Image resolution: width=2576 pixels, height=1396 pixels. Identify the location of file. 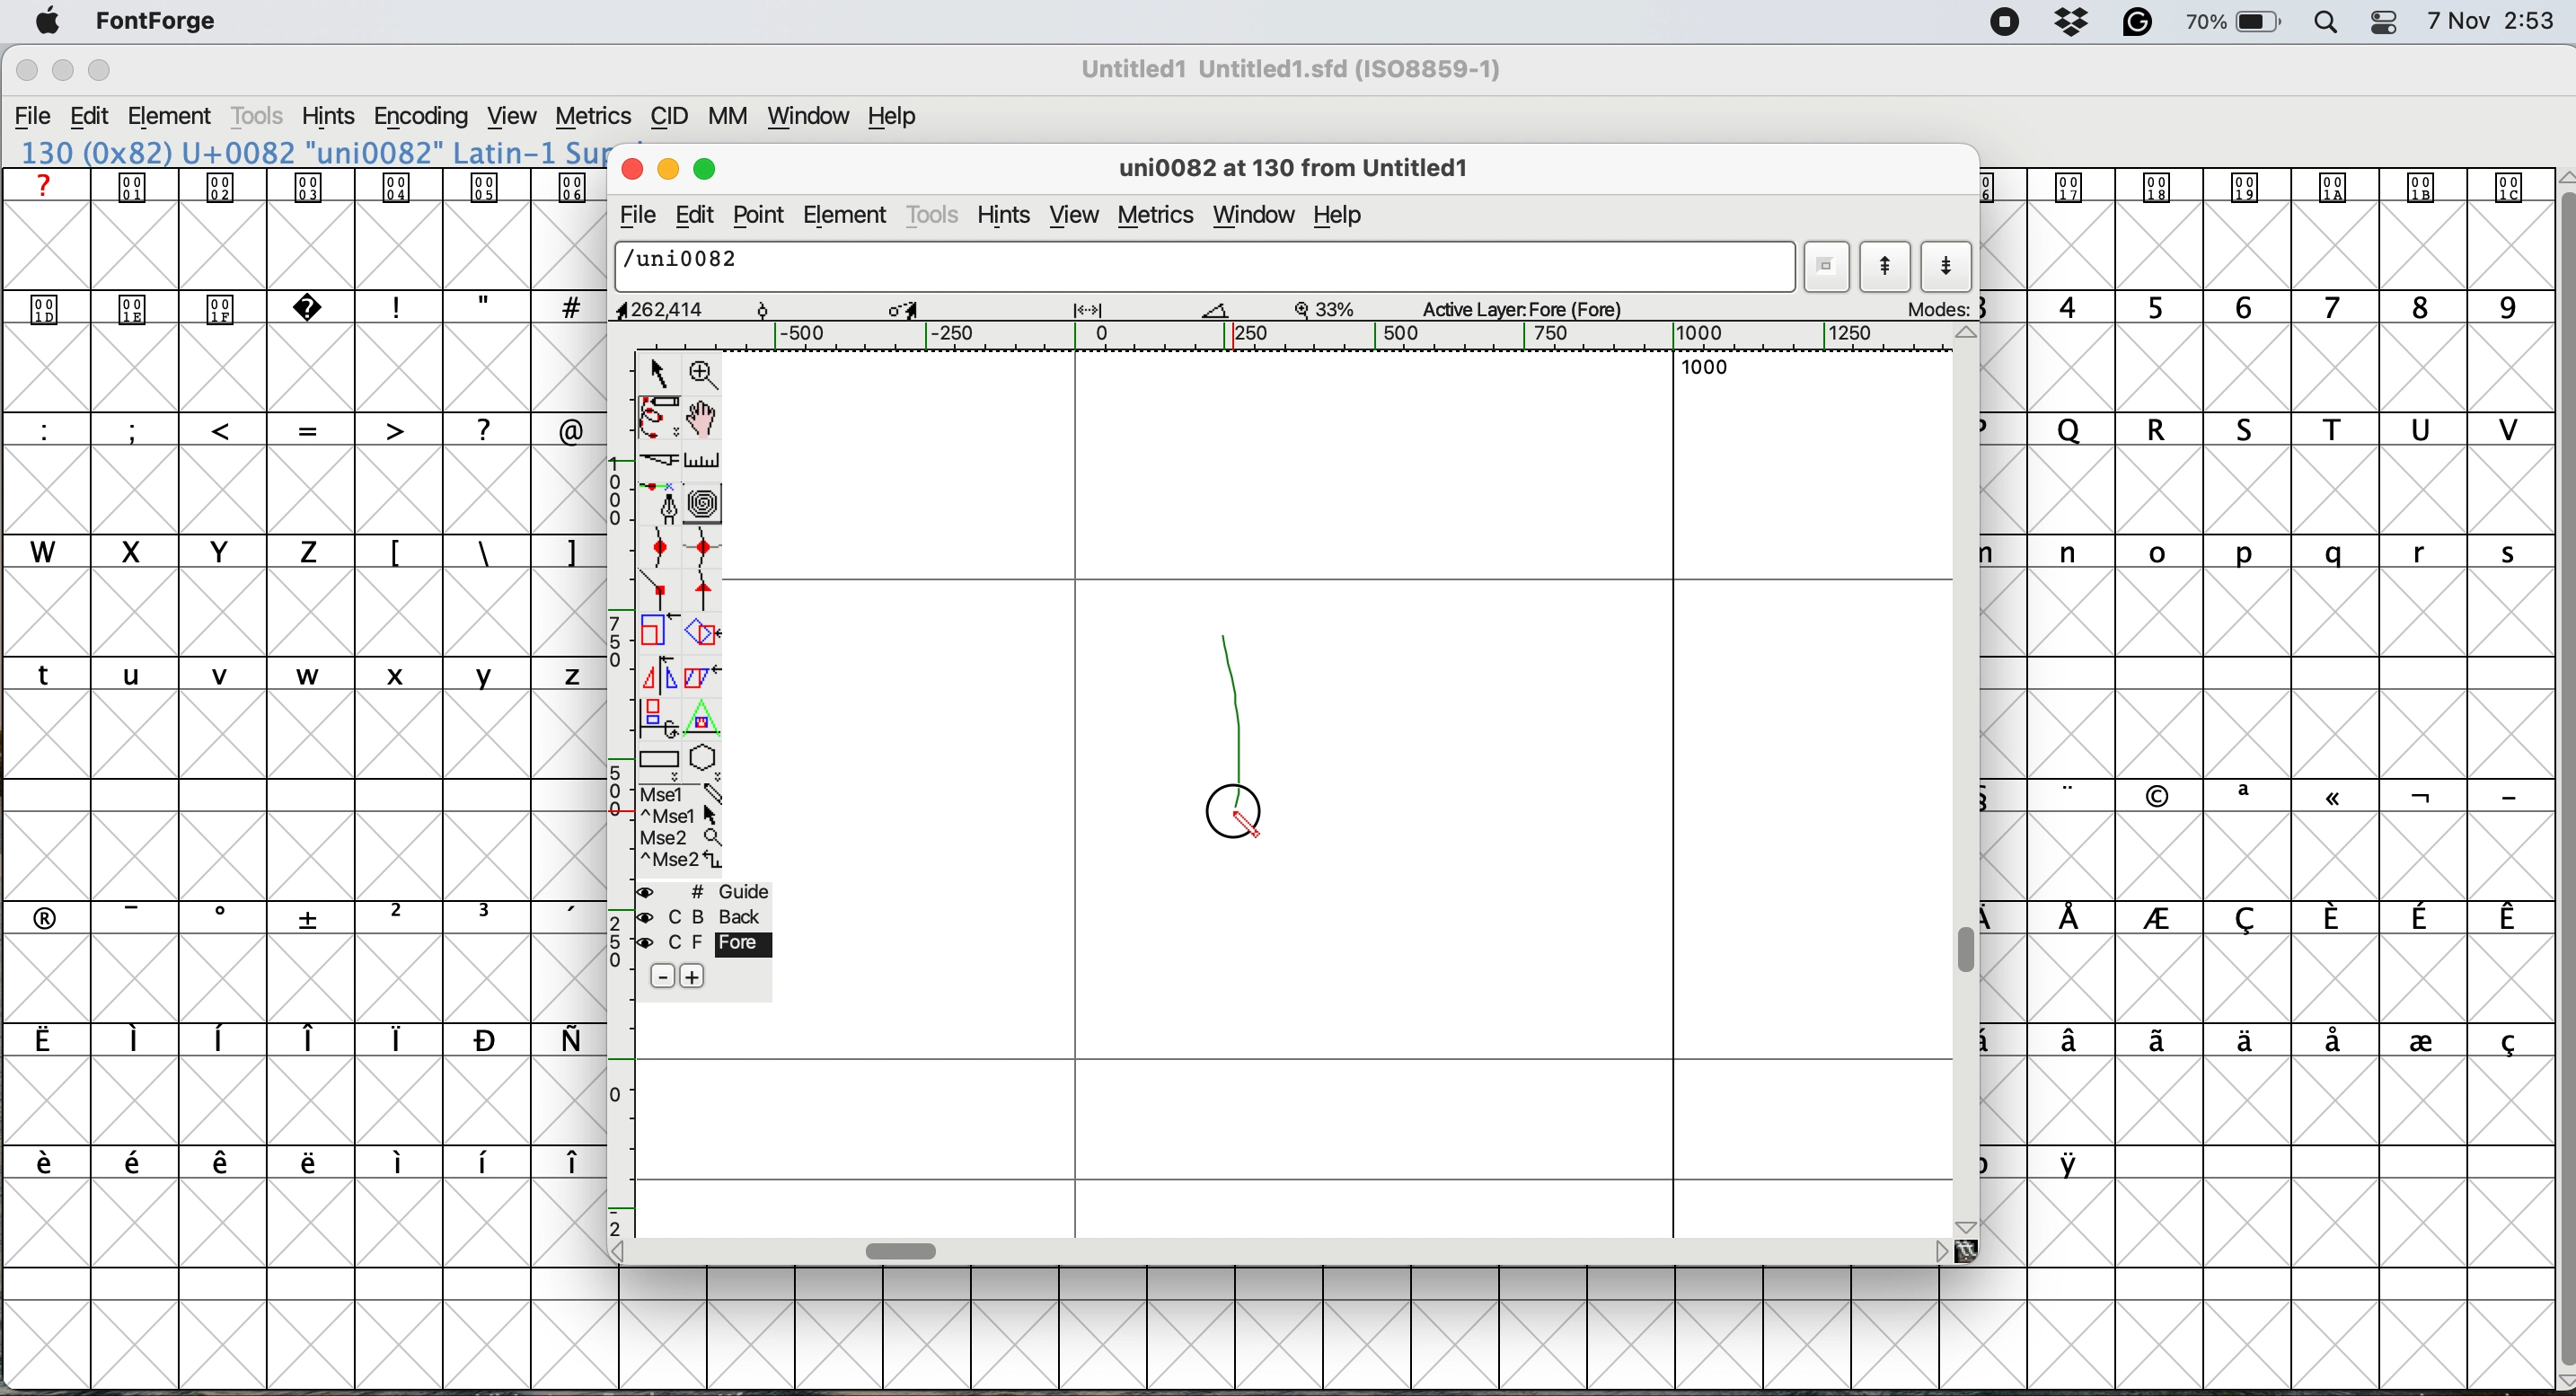
(38, 118).